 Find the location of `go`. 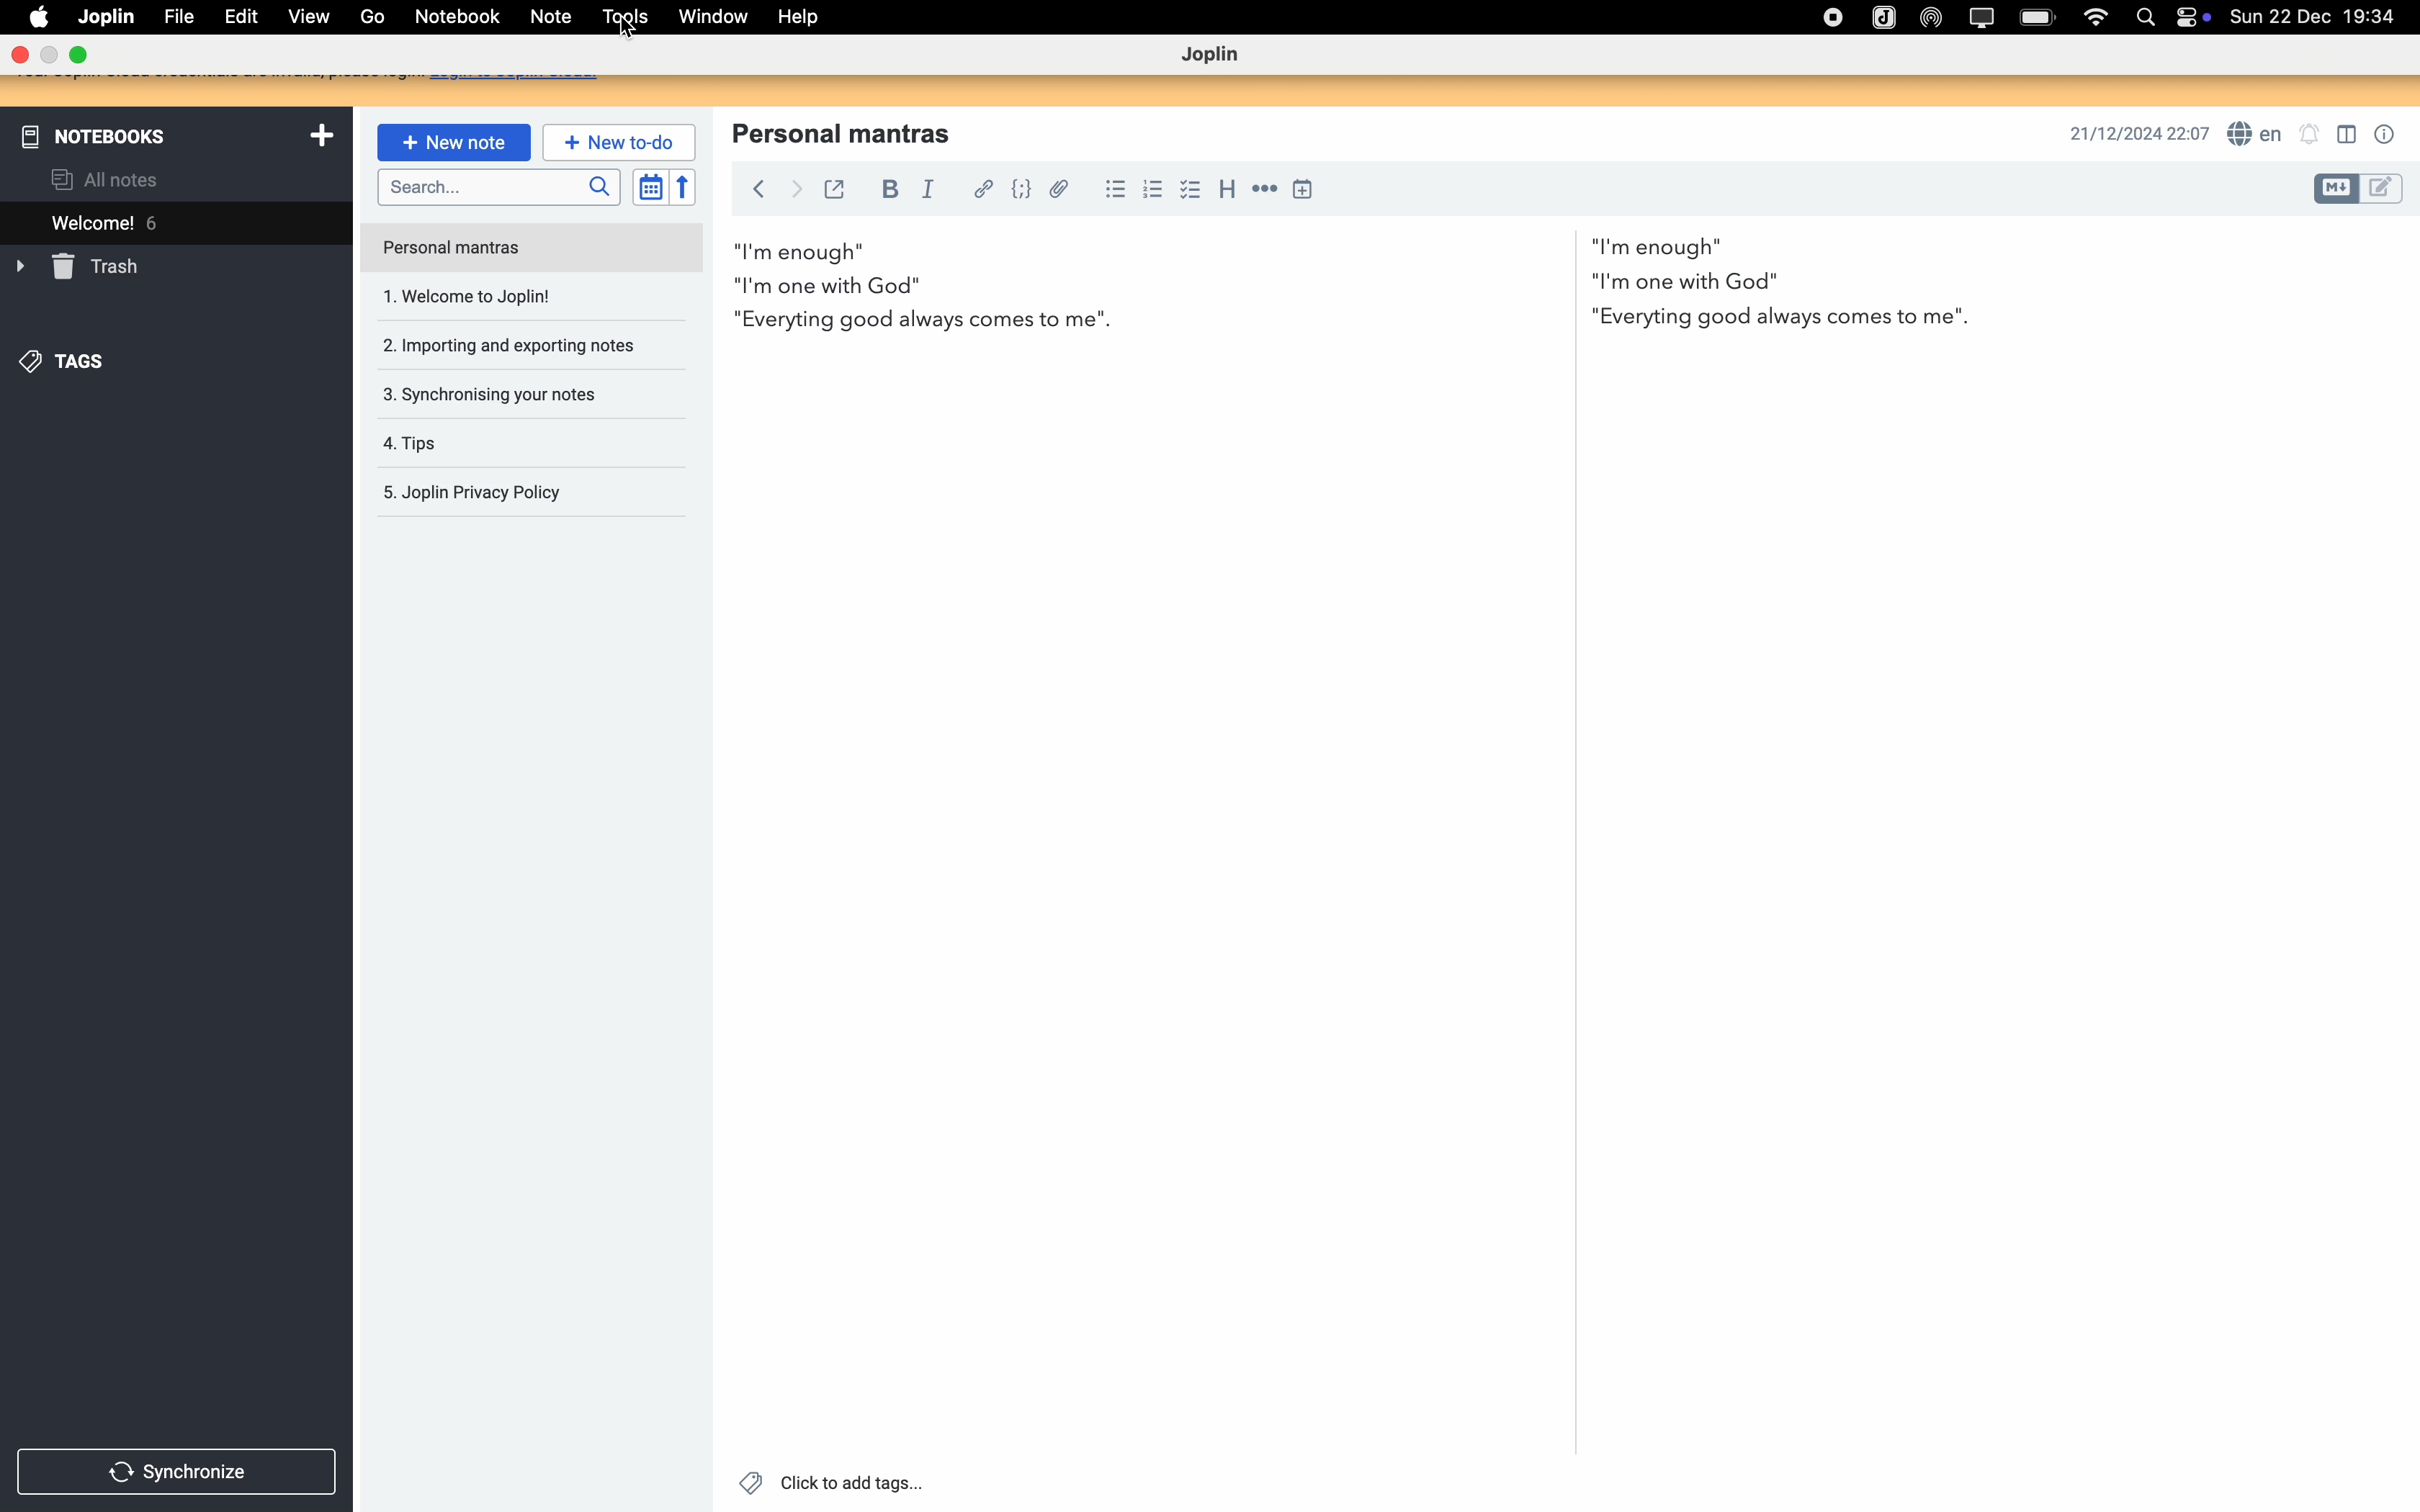

go is located at coordinates (371, 18).